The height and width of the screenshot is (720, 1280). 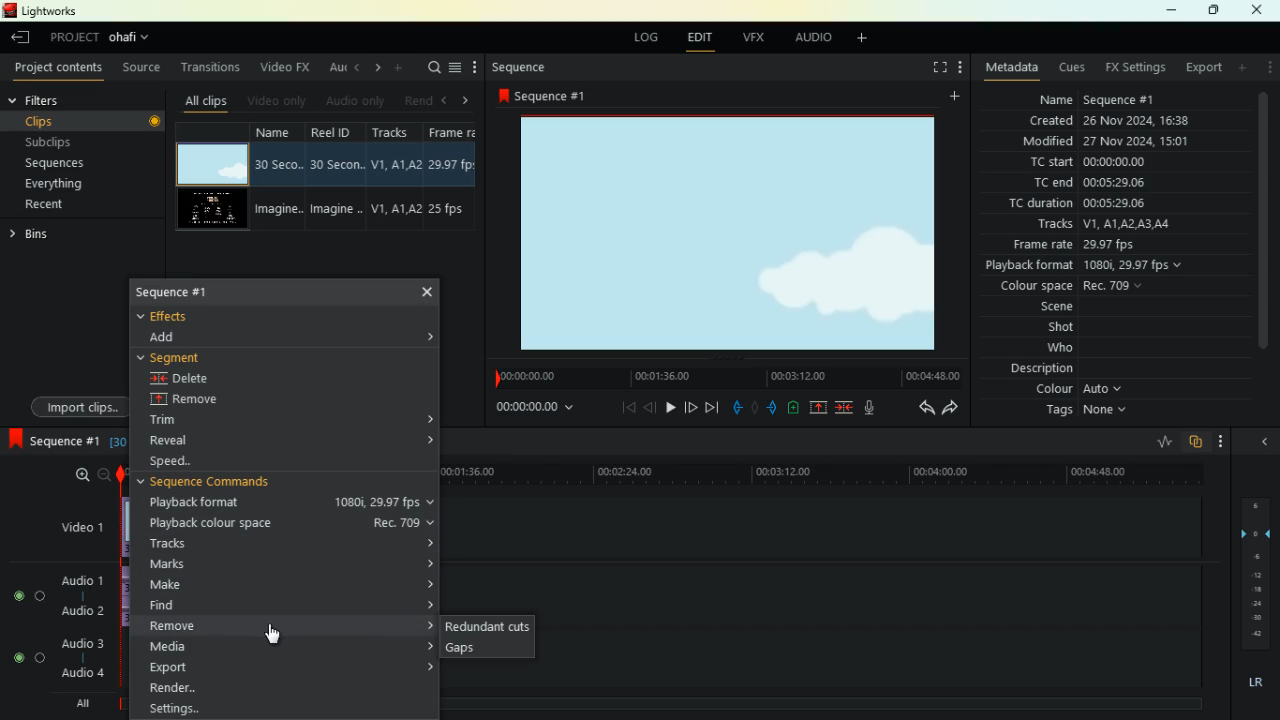 What do you see at coordinates (697, 37) in the screenshot?
I see `edit` at bounding box center [697, 37].